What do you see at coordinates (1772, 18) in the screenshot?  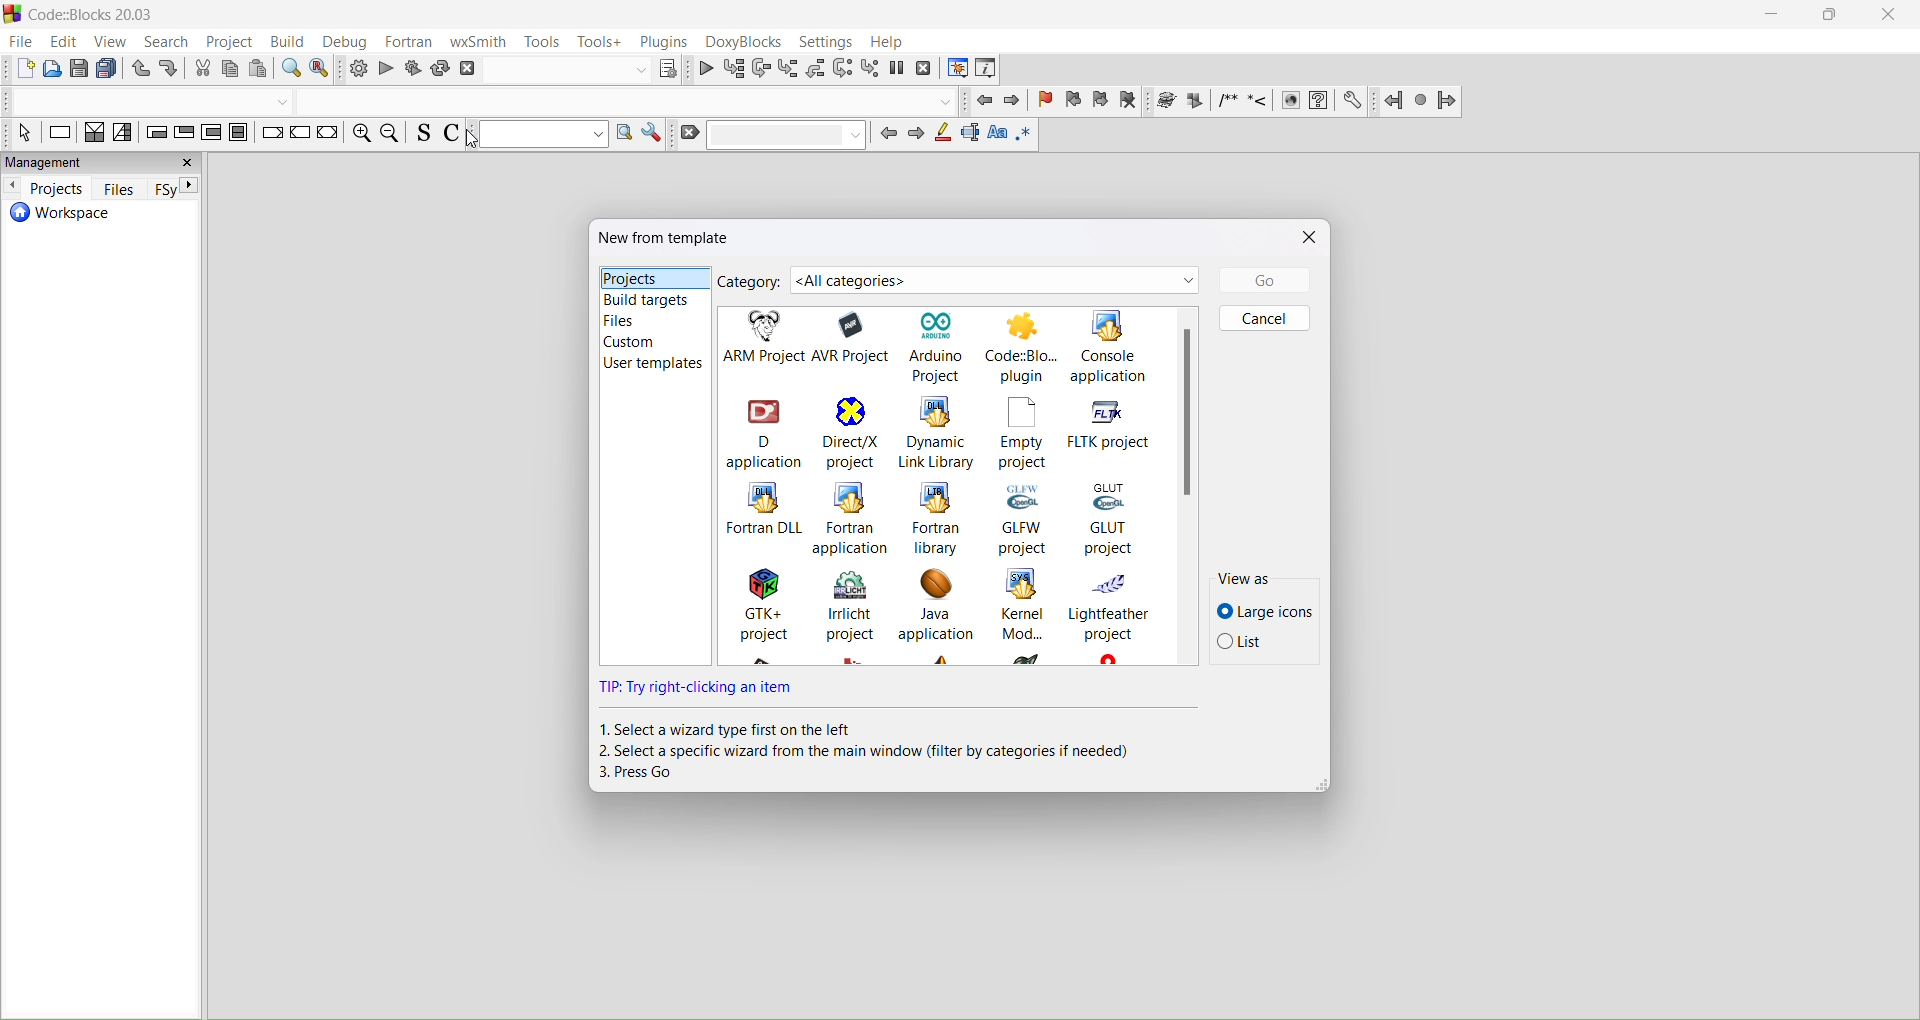 I see `minimize` at bounding box center [1772, 18].